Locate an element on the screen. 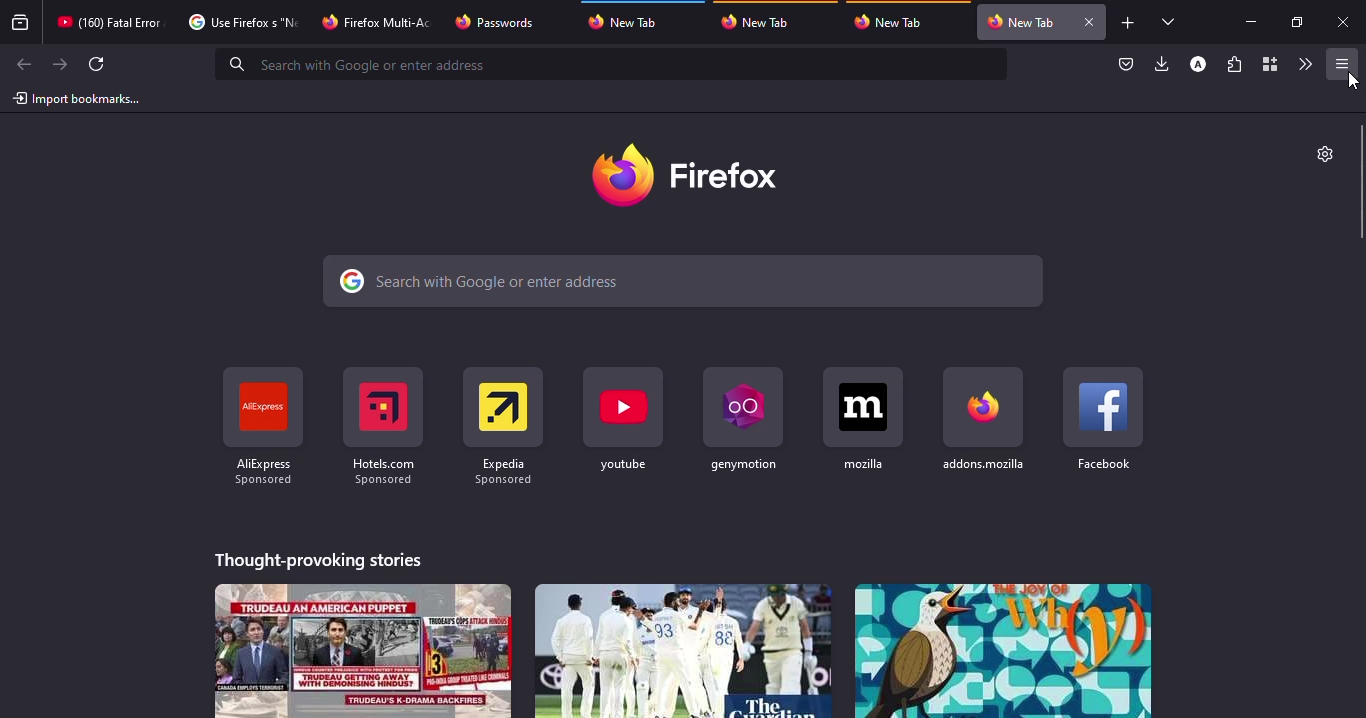 The image size is (1366, 718). close is located at coordinates (1088, 22).